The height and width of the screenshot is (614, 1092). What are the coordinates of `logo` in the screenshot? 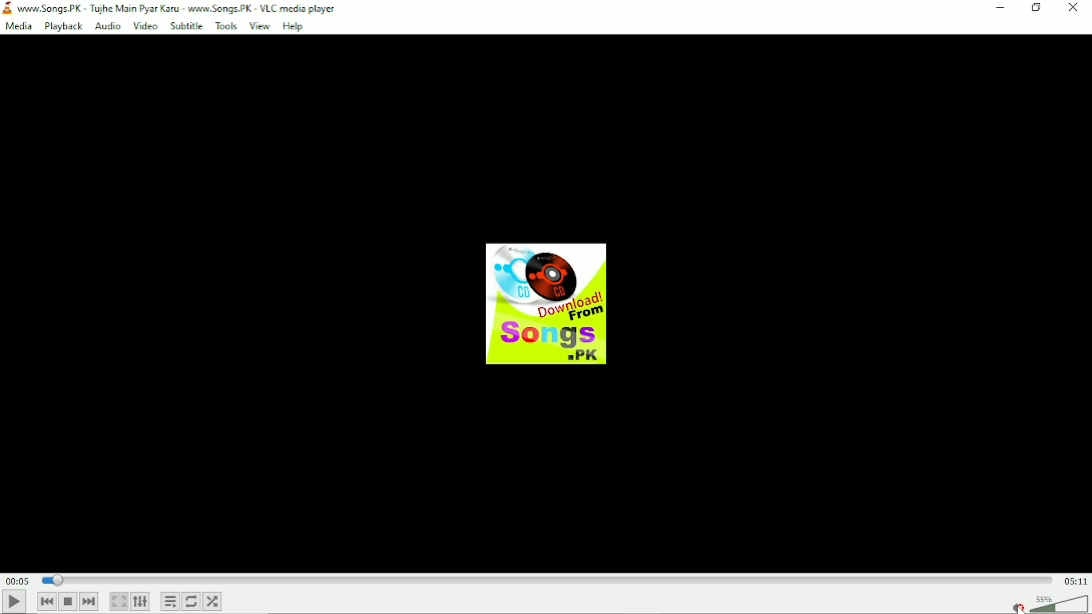 It's located at (7, 10).